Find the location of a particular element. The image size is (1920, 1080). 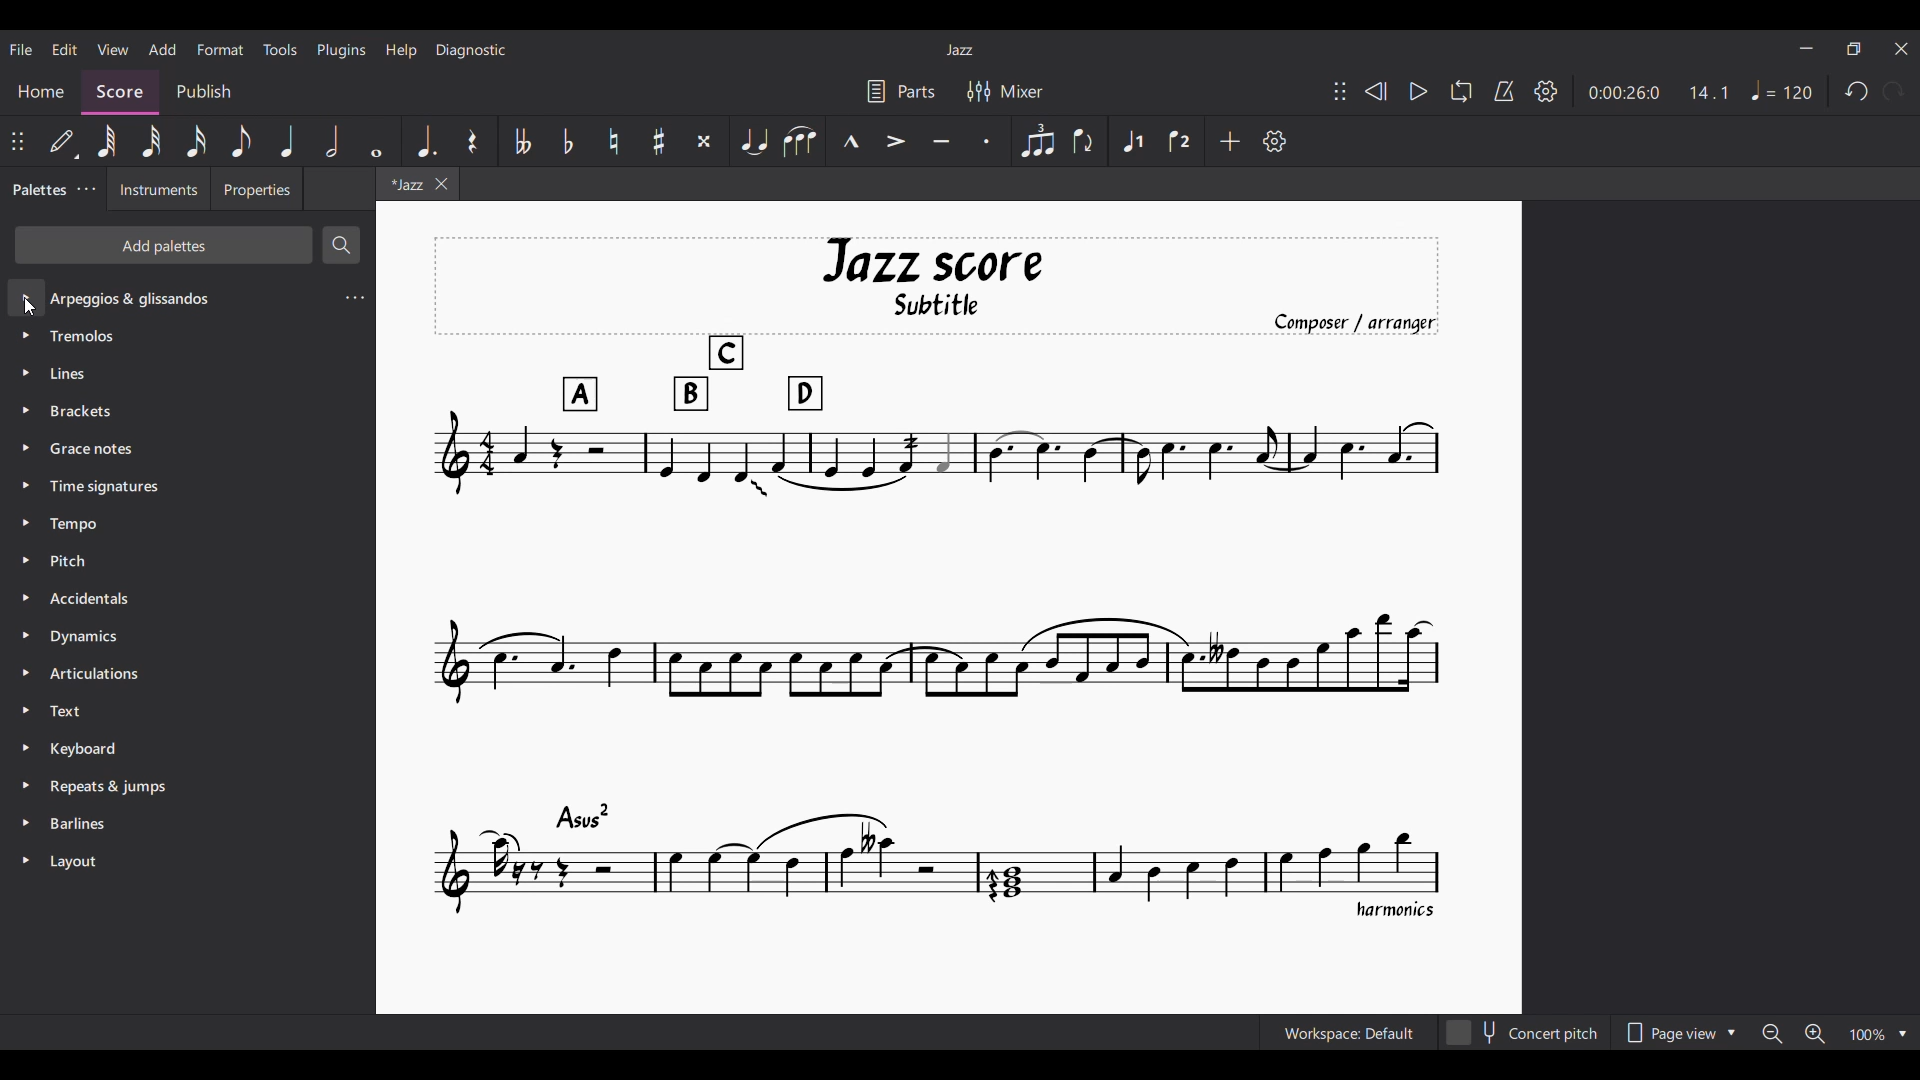

Keyboard is located at coordinates (85, 750).